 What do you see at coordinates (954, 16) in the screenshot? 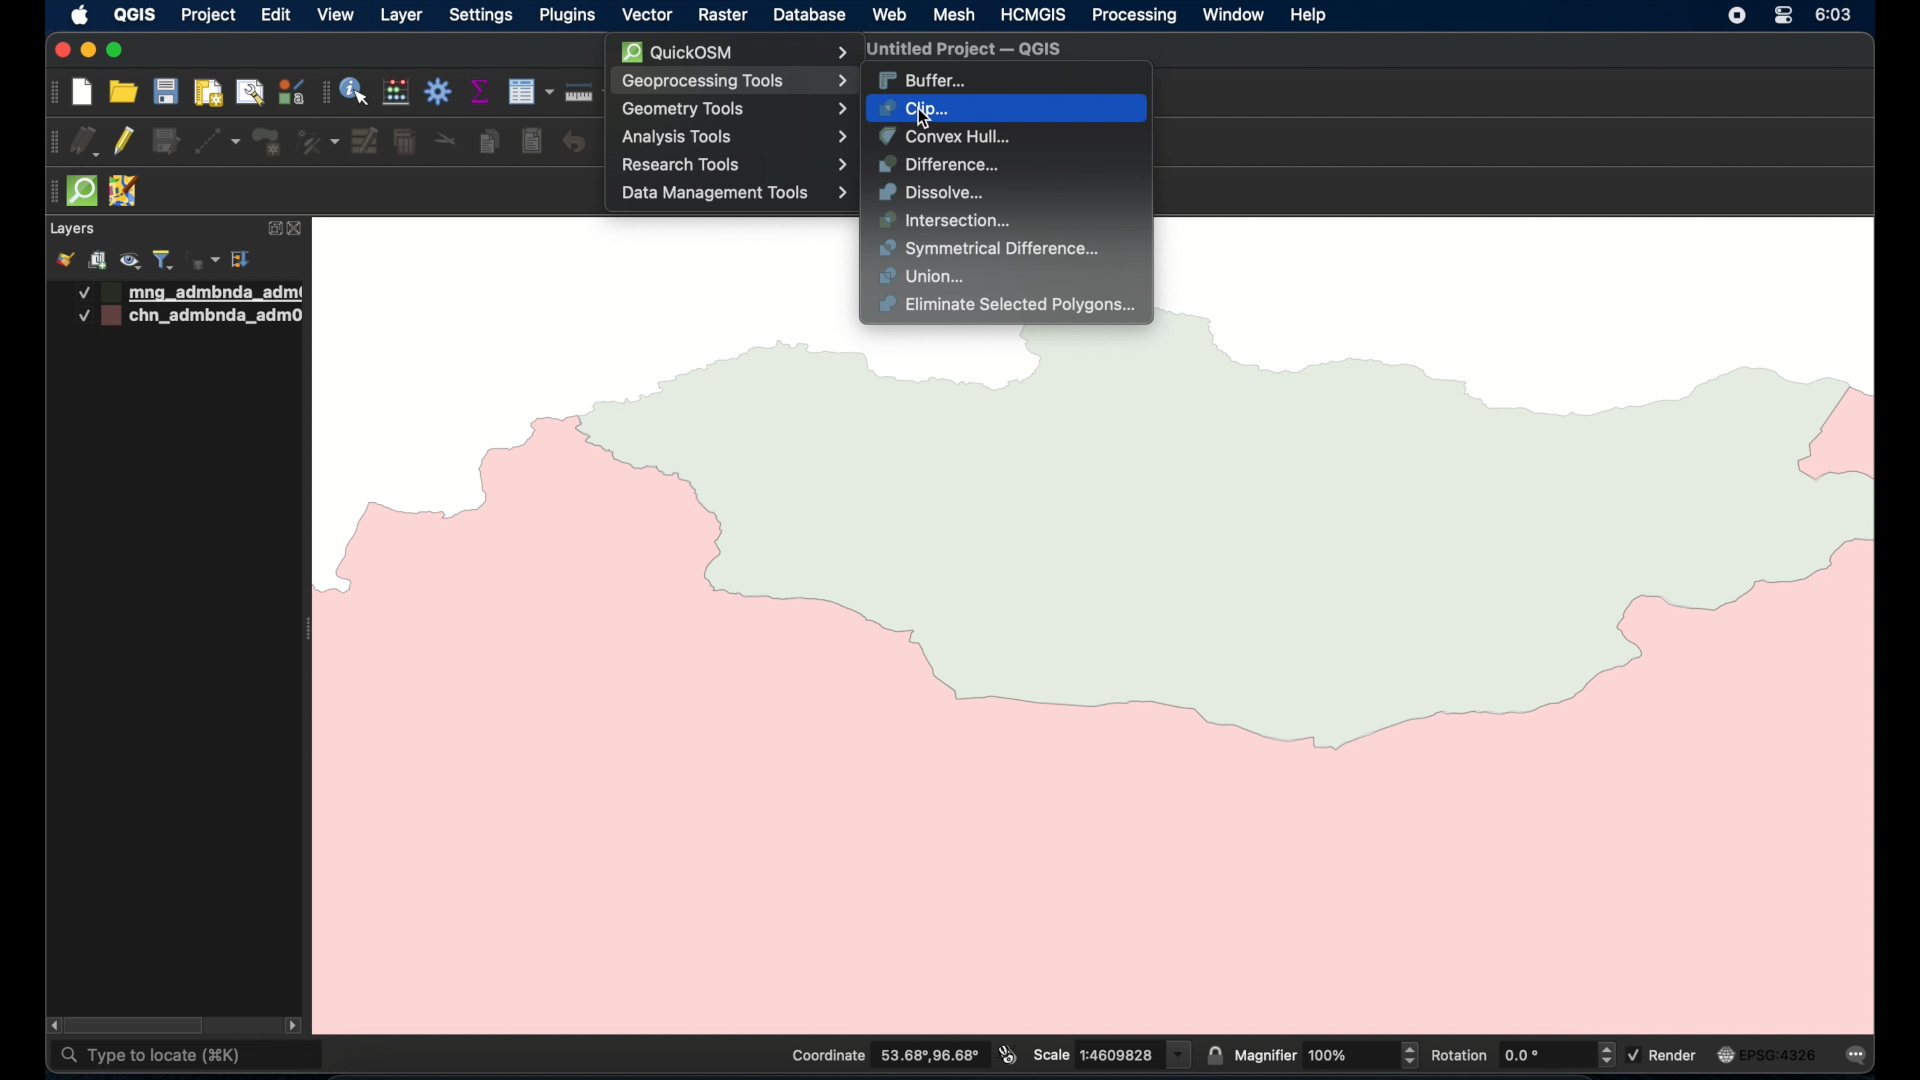
I see `mesh` at bounding box center [954, 16].